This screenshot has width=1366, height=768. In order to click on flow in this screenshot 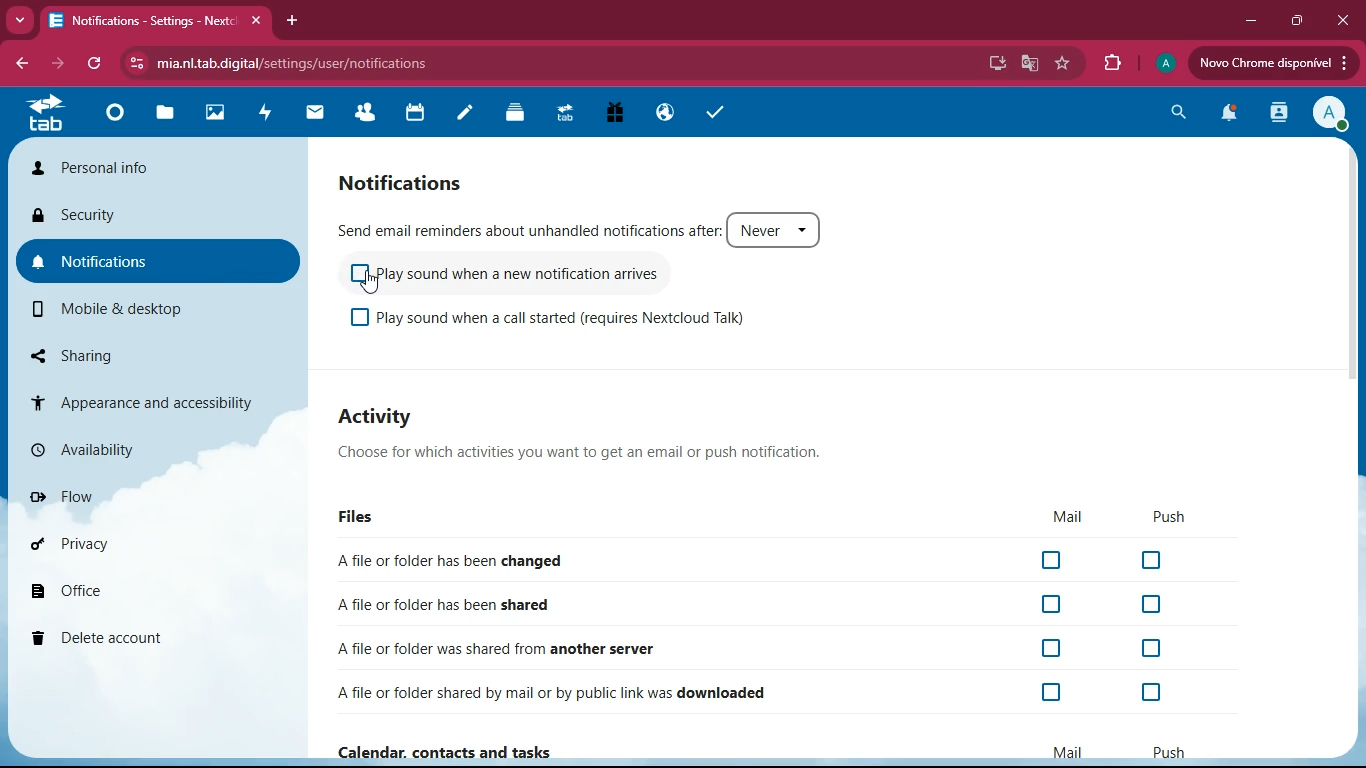, I will do `click(143, 496)`.